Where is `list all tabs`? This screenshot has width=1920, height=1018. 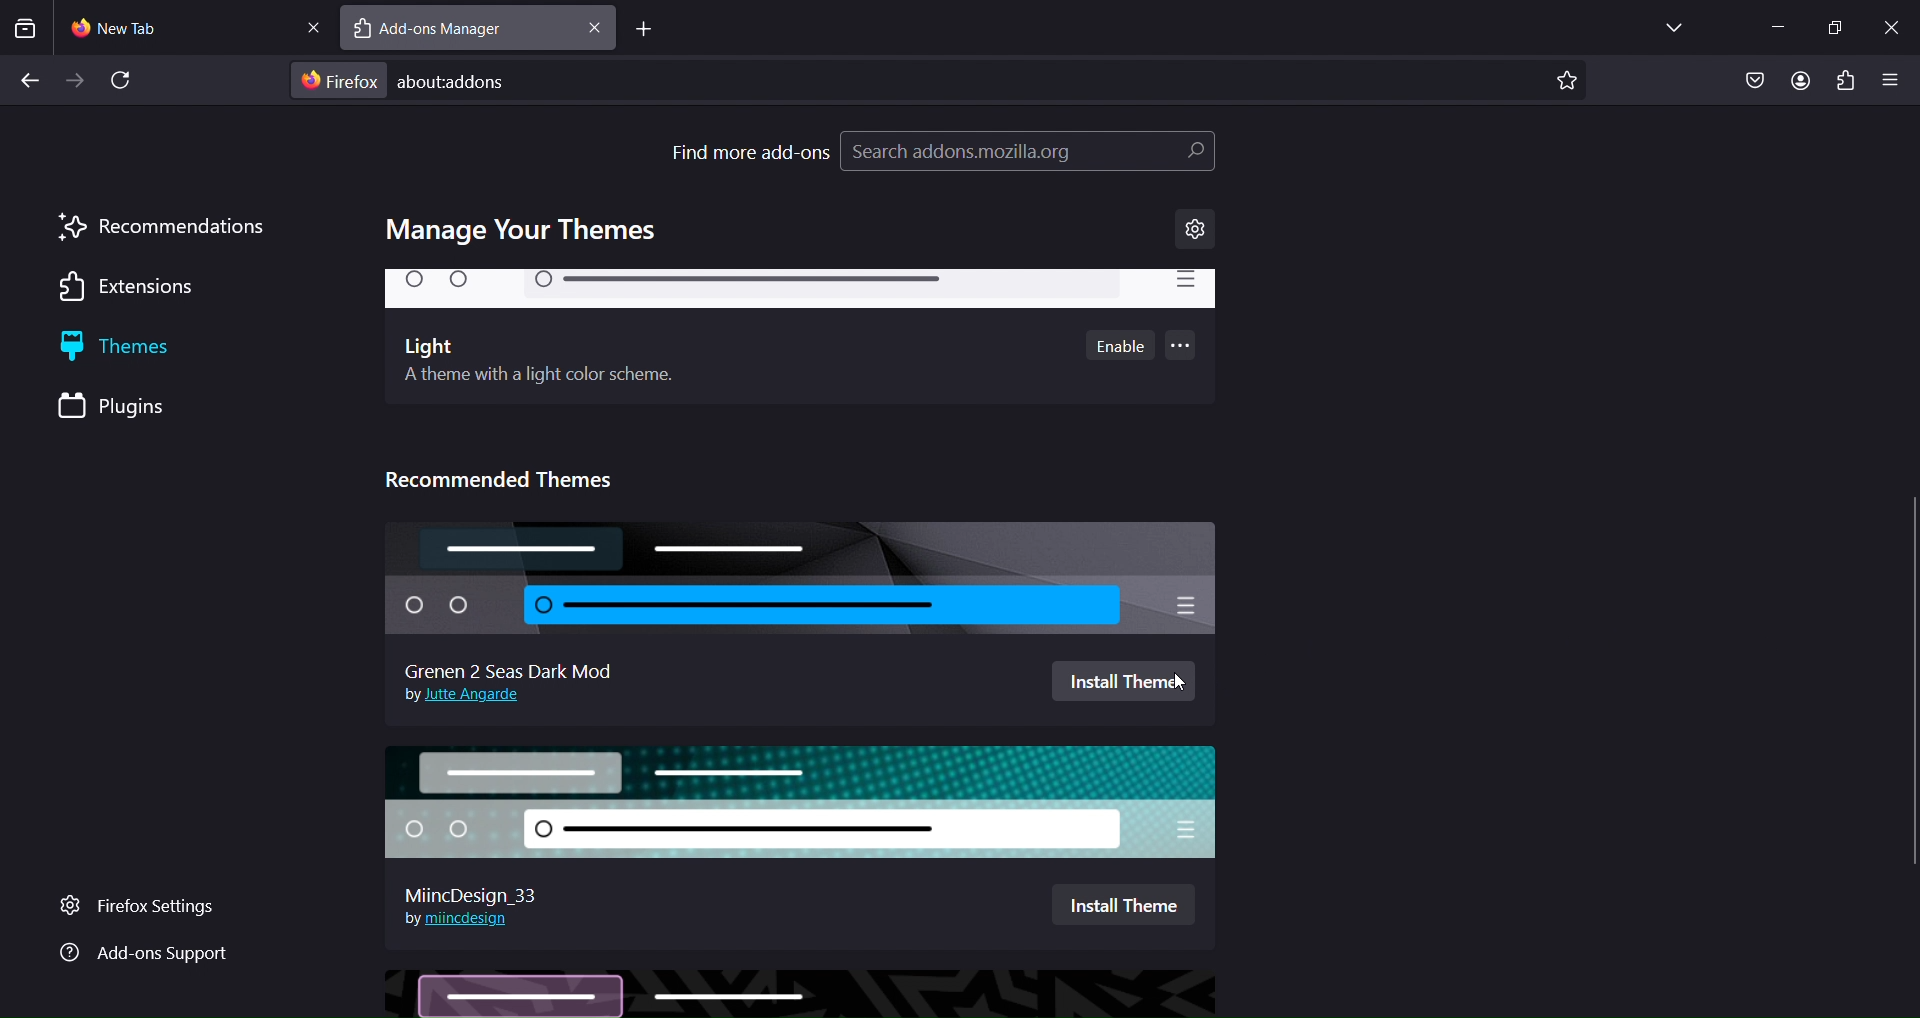 list all tabs is located at coordinates (1668, 26).